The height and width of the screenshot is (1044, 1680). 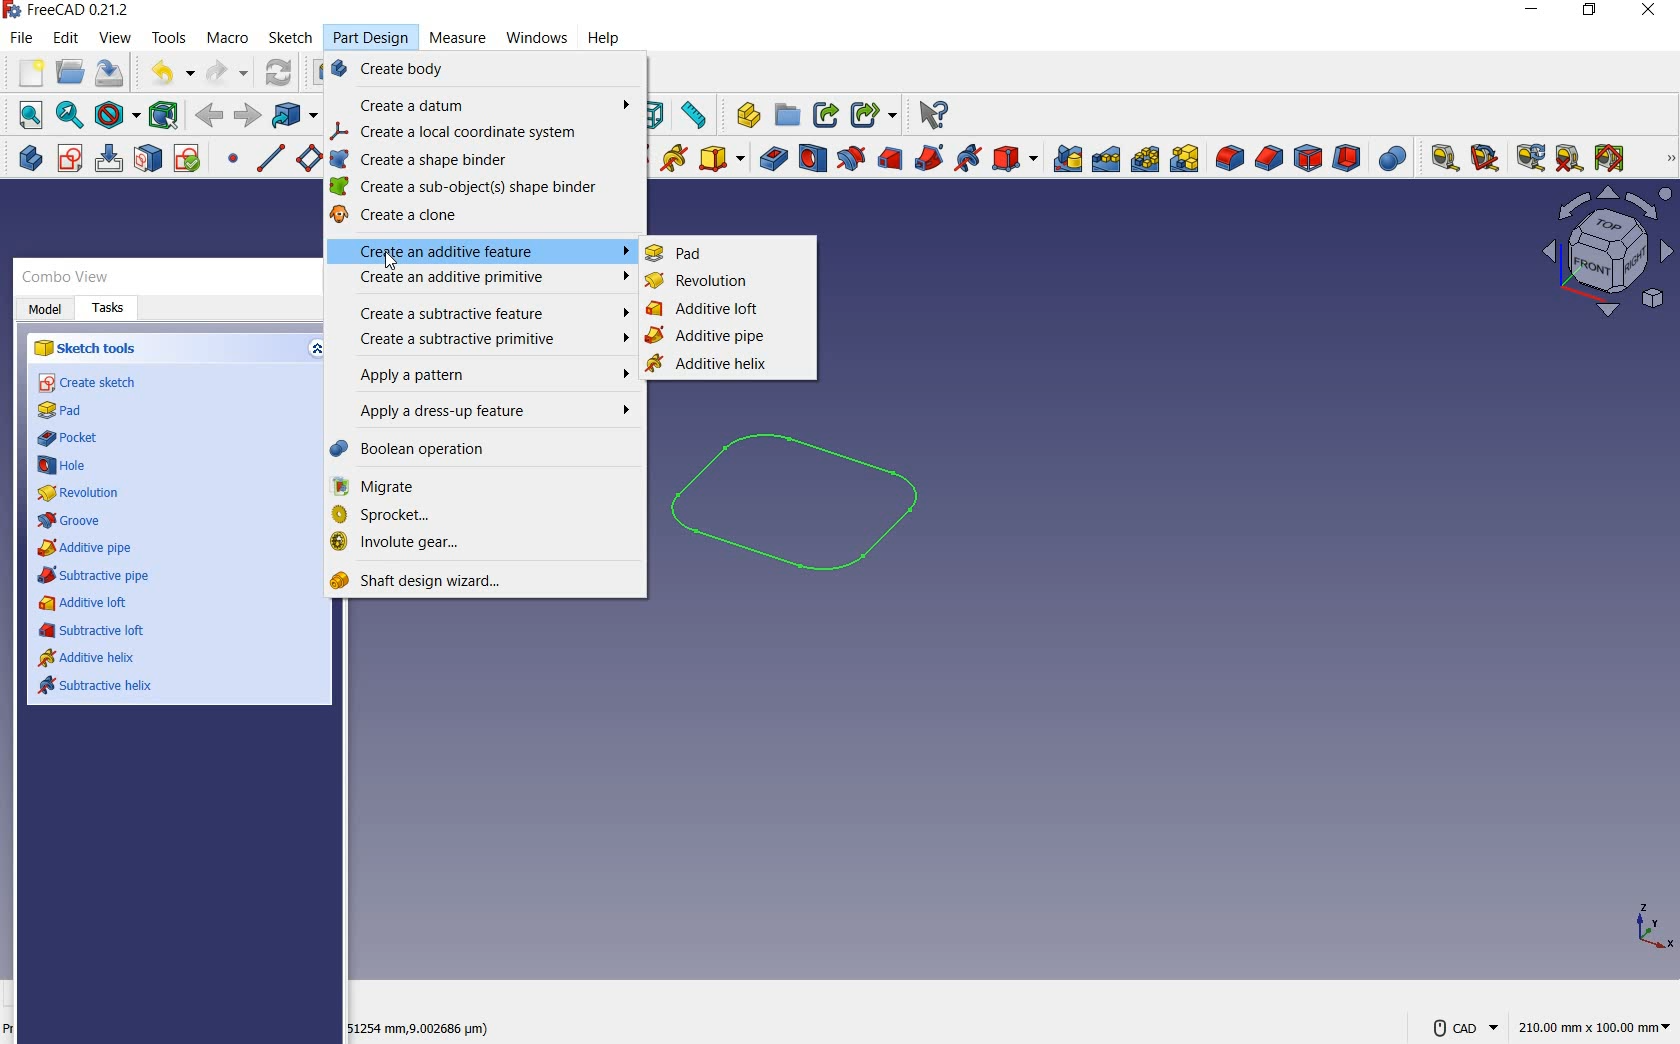 I want to click on chamfer, so click(x=1269, y=157).